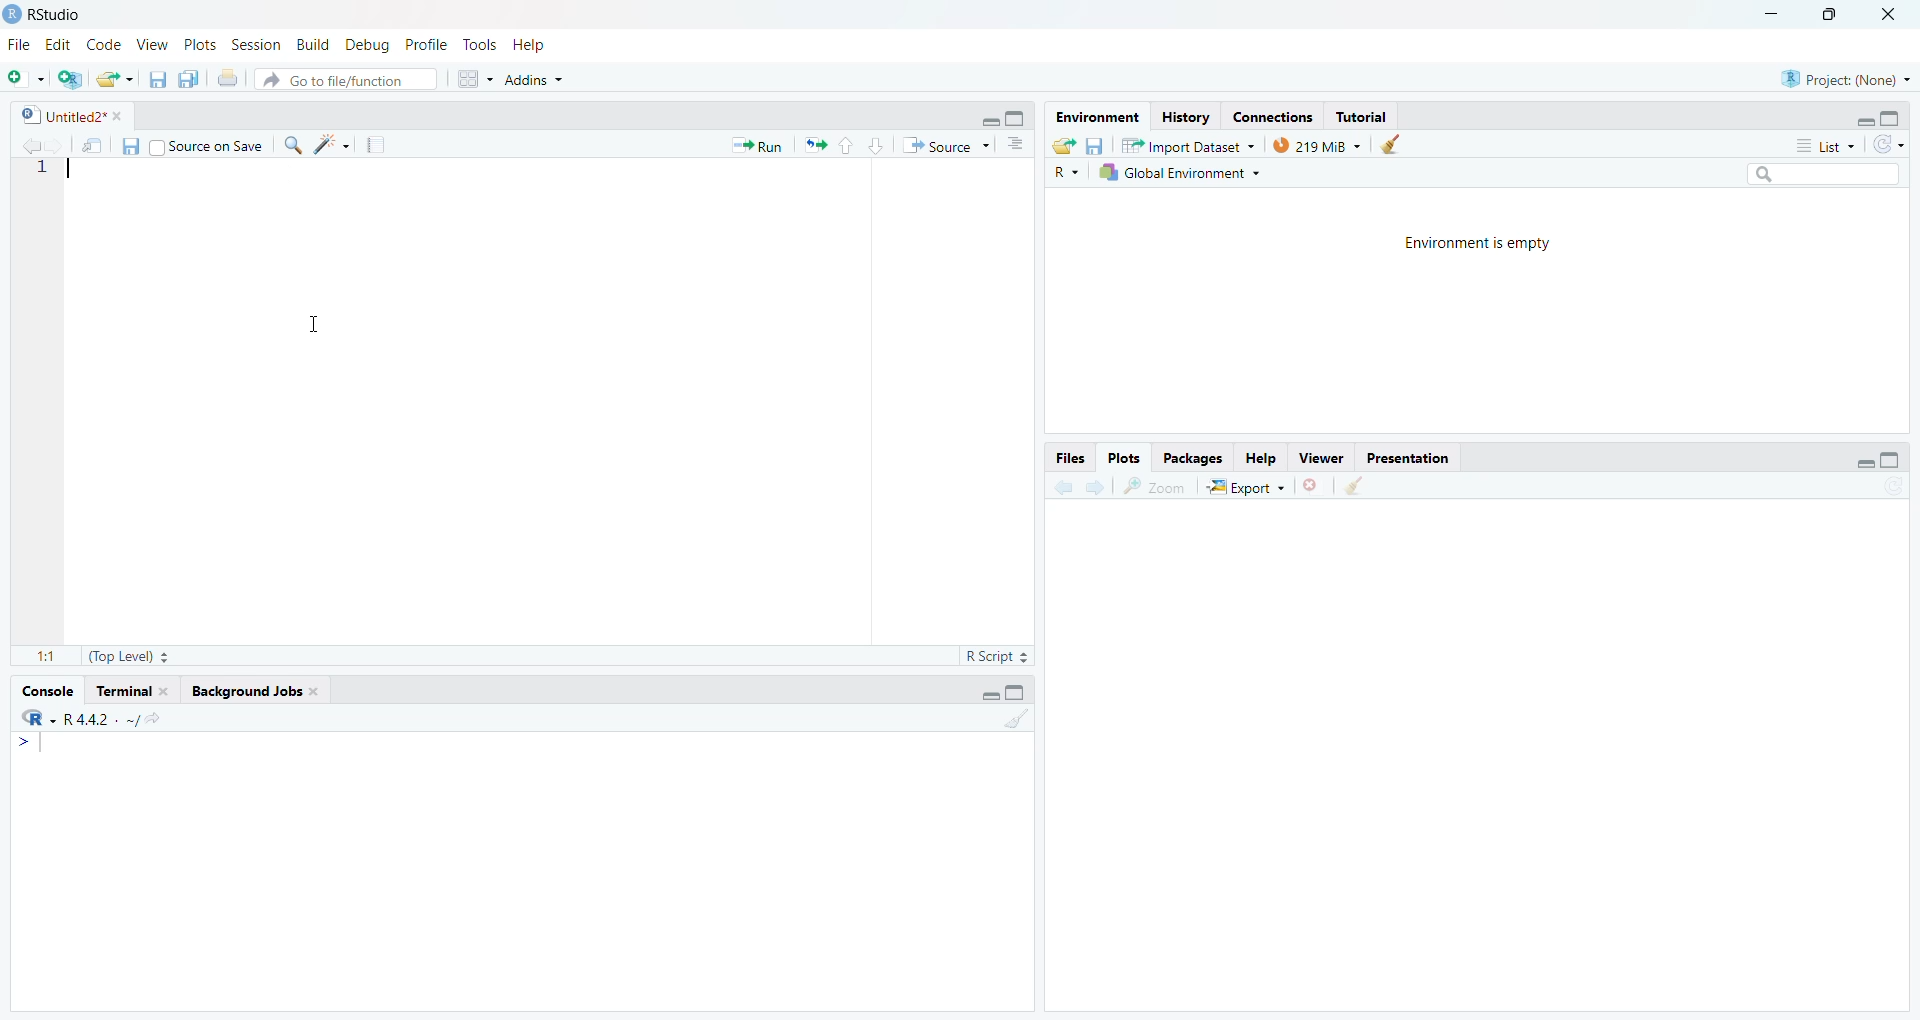  Describe the element at coordinates (1864, 120) in the screenshot. I see `Hide` at that location.